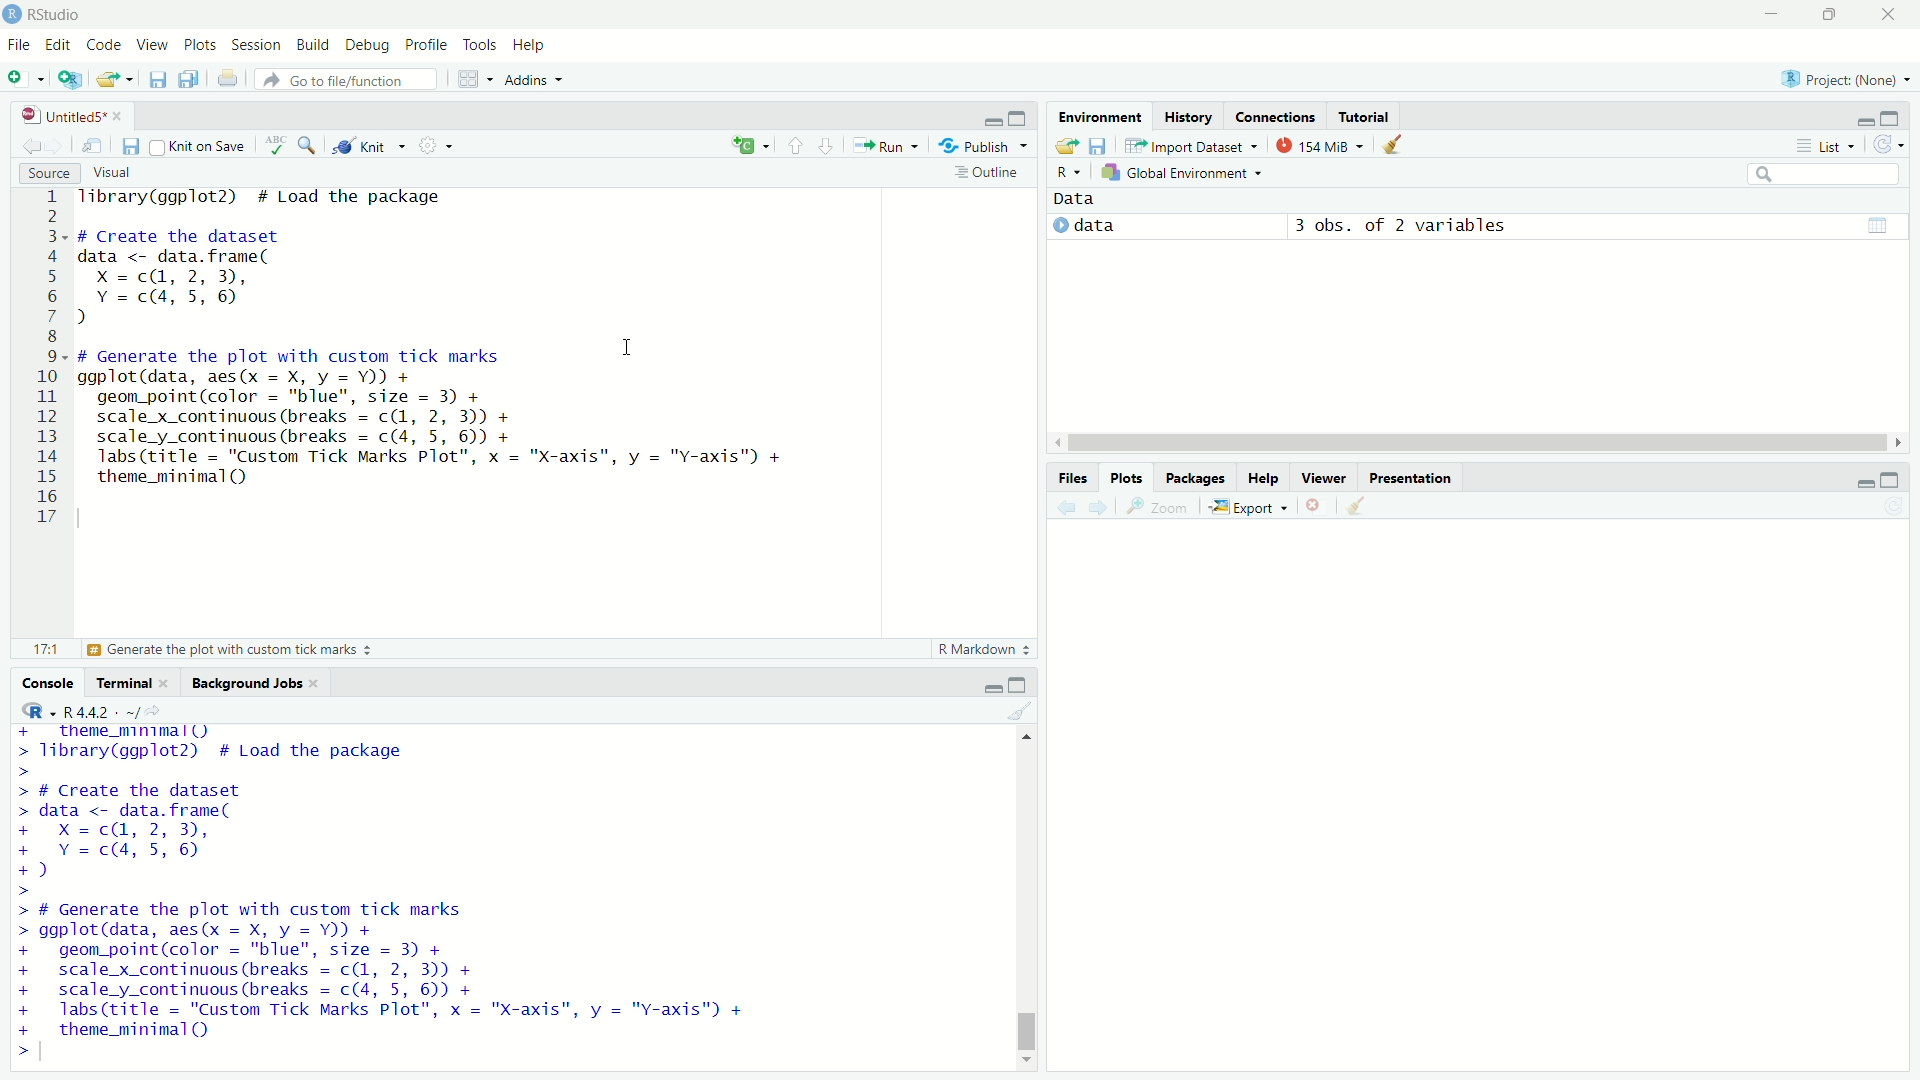  Describe the element at coordinates (1056, 442) in the screenshot. I see `move left` at that location.